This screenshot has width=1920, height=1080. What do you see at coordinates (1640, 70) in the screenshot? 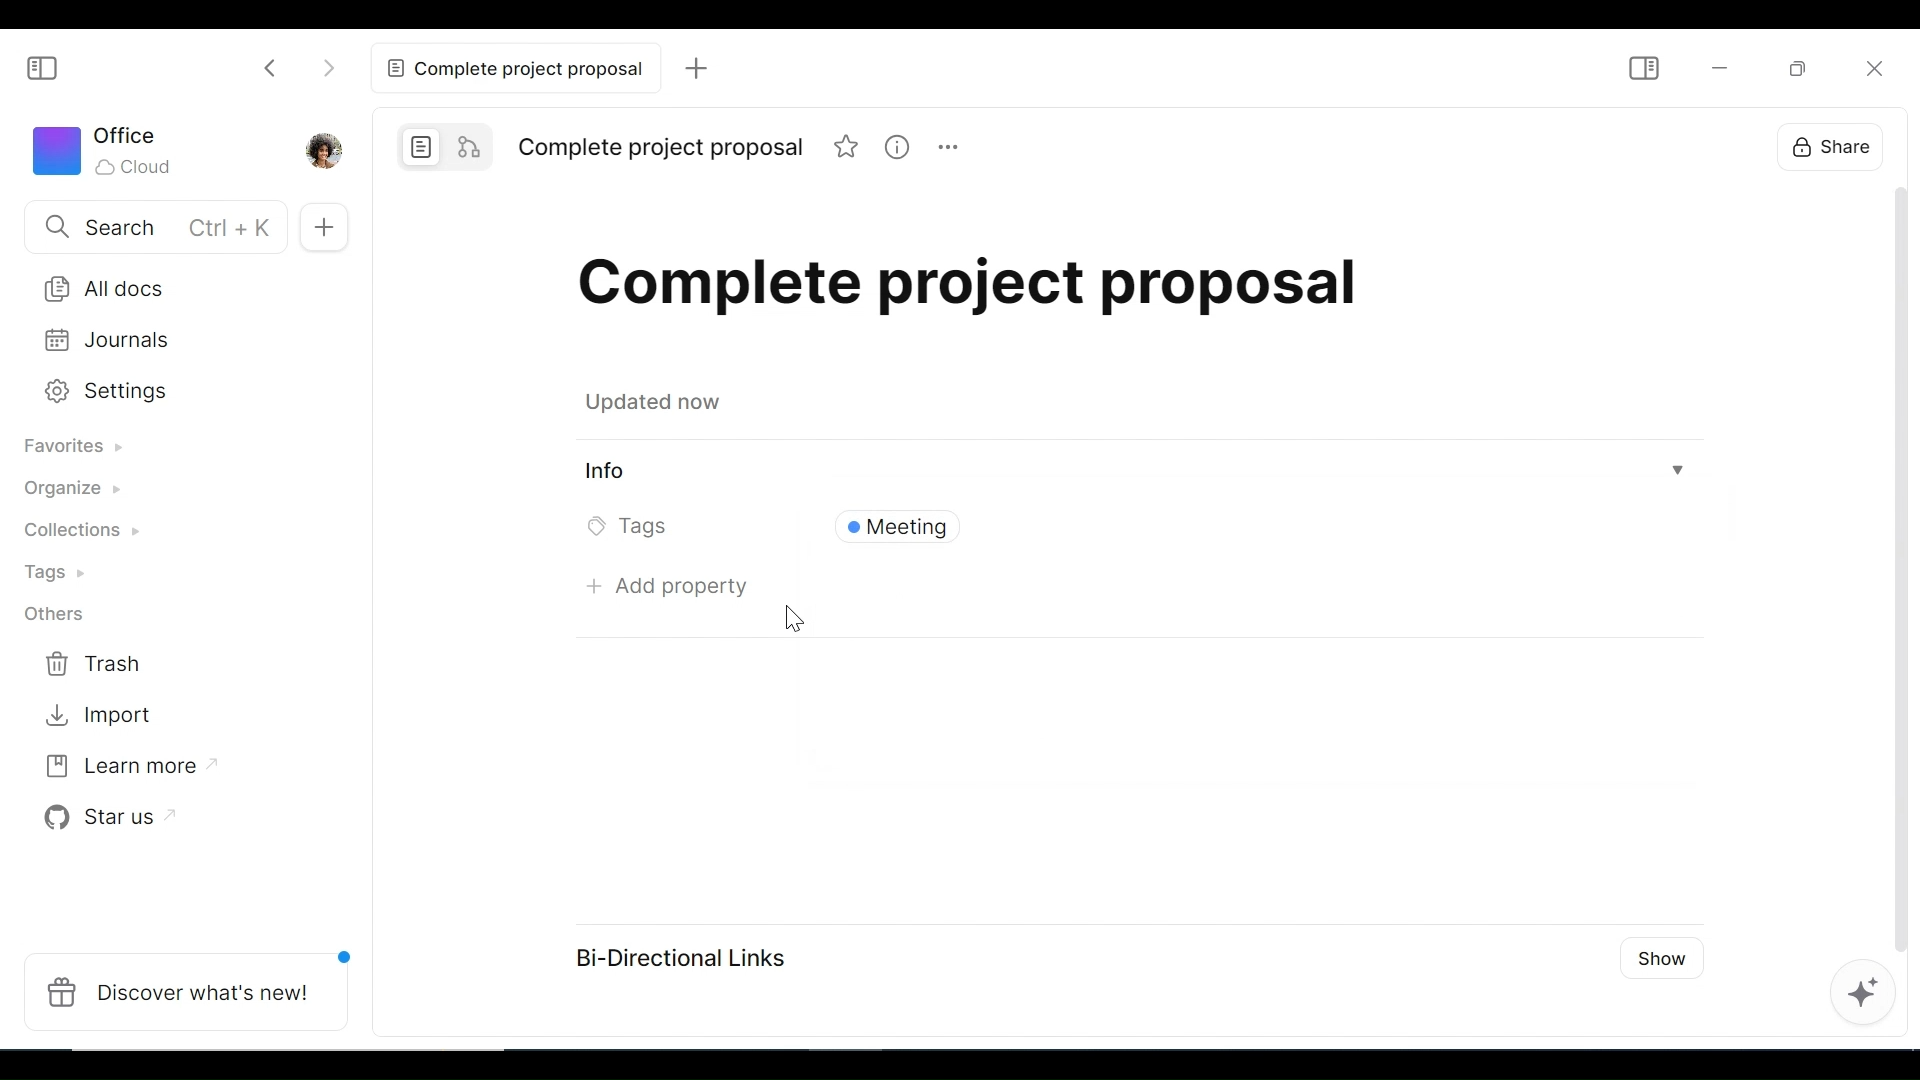
I see `Show/Hide Sidebar` at bounding box center [1640, 70].